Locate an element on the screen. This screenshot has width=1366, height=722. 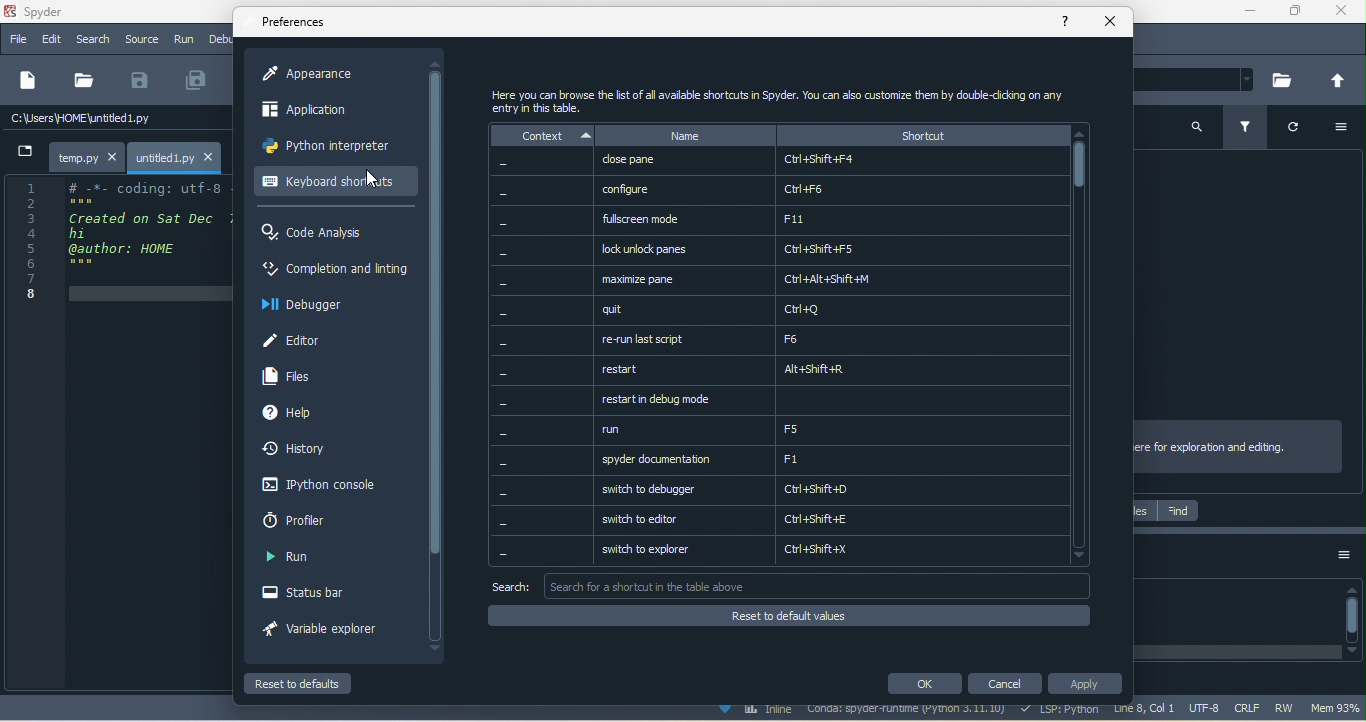
application is located at coordinates (321, 109).